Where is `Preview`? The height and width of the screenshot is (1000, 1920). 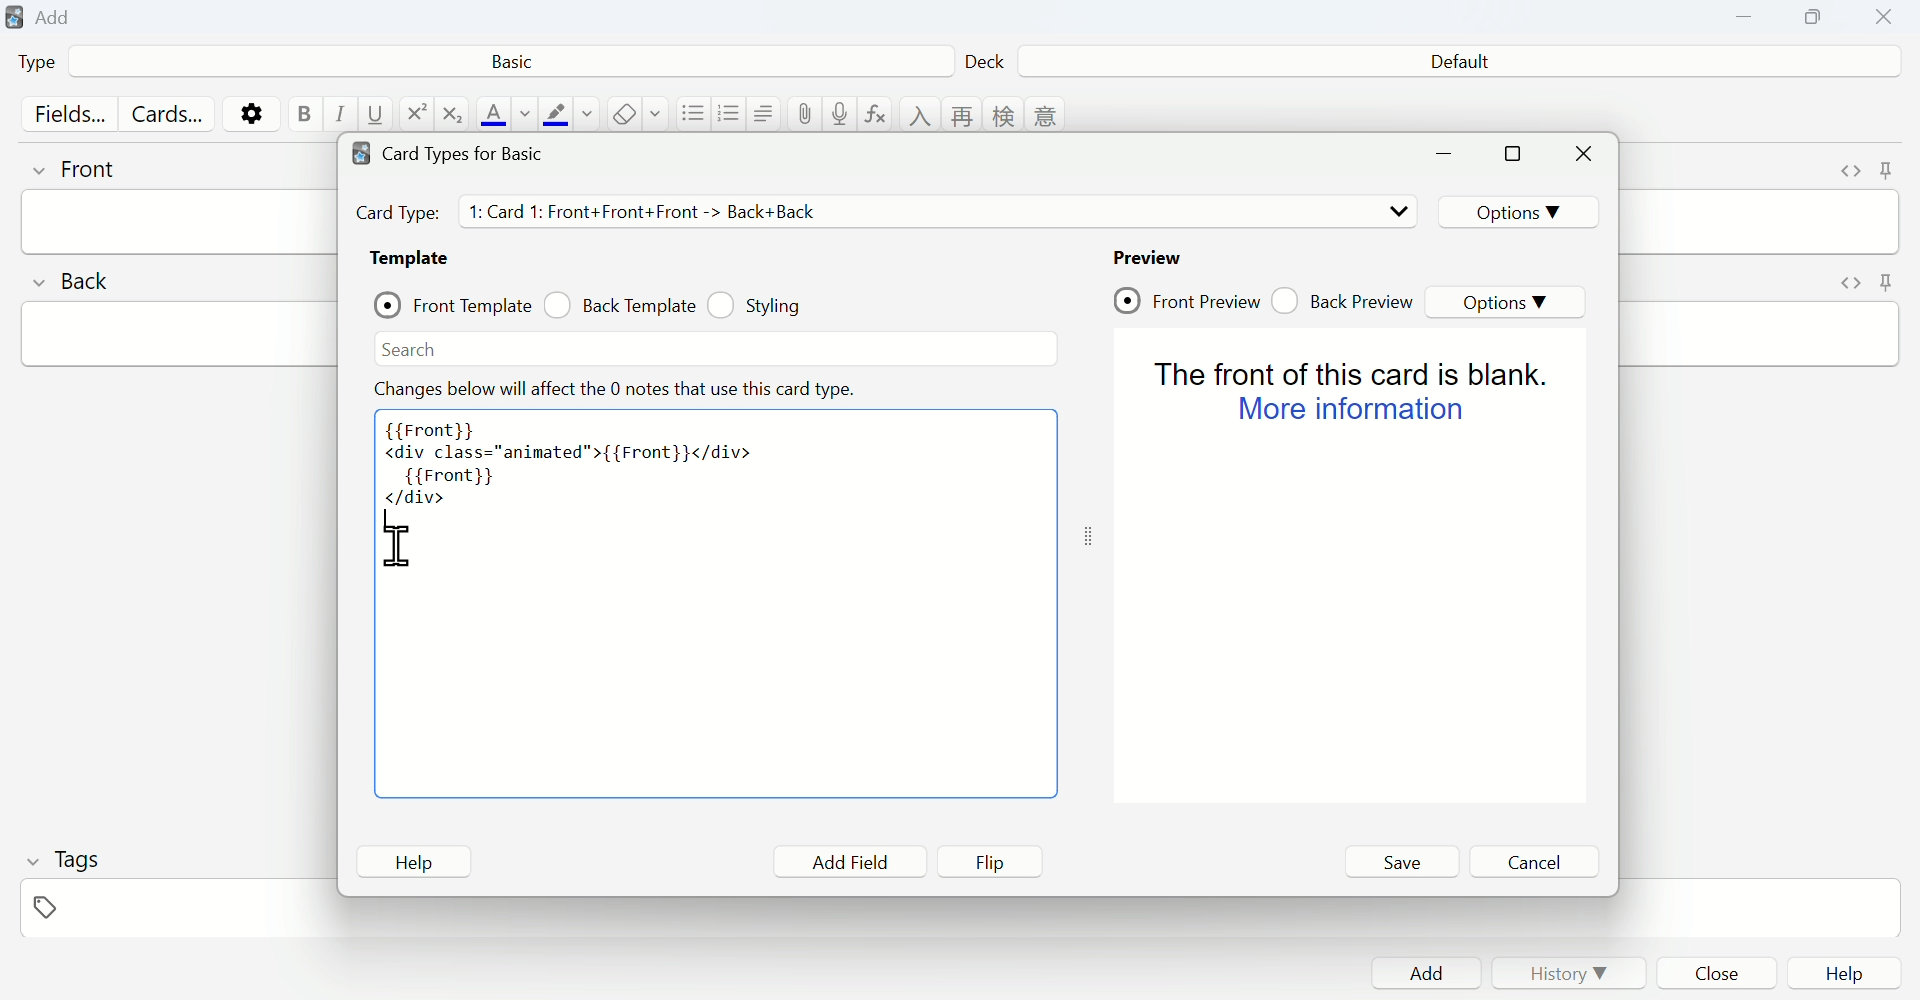 Preview is located at coordinates (1149, 257).